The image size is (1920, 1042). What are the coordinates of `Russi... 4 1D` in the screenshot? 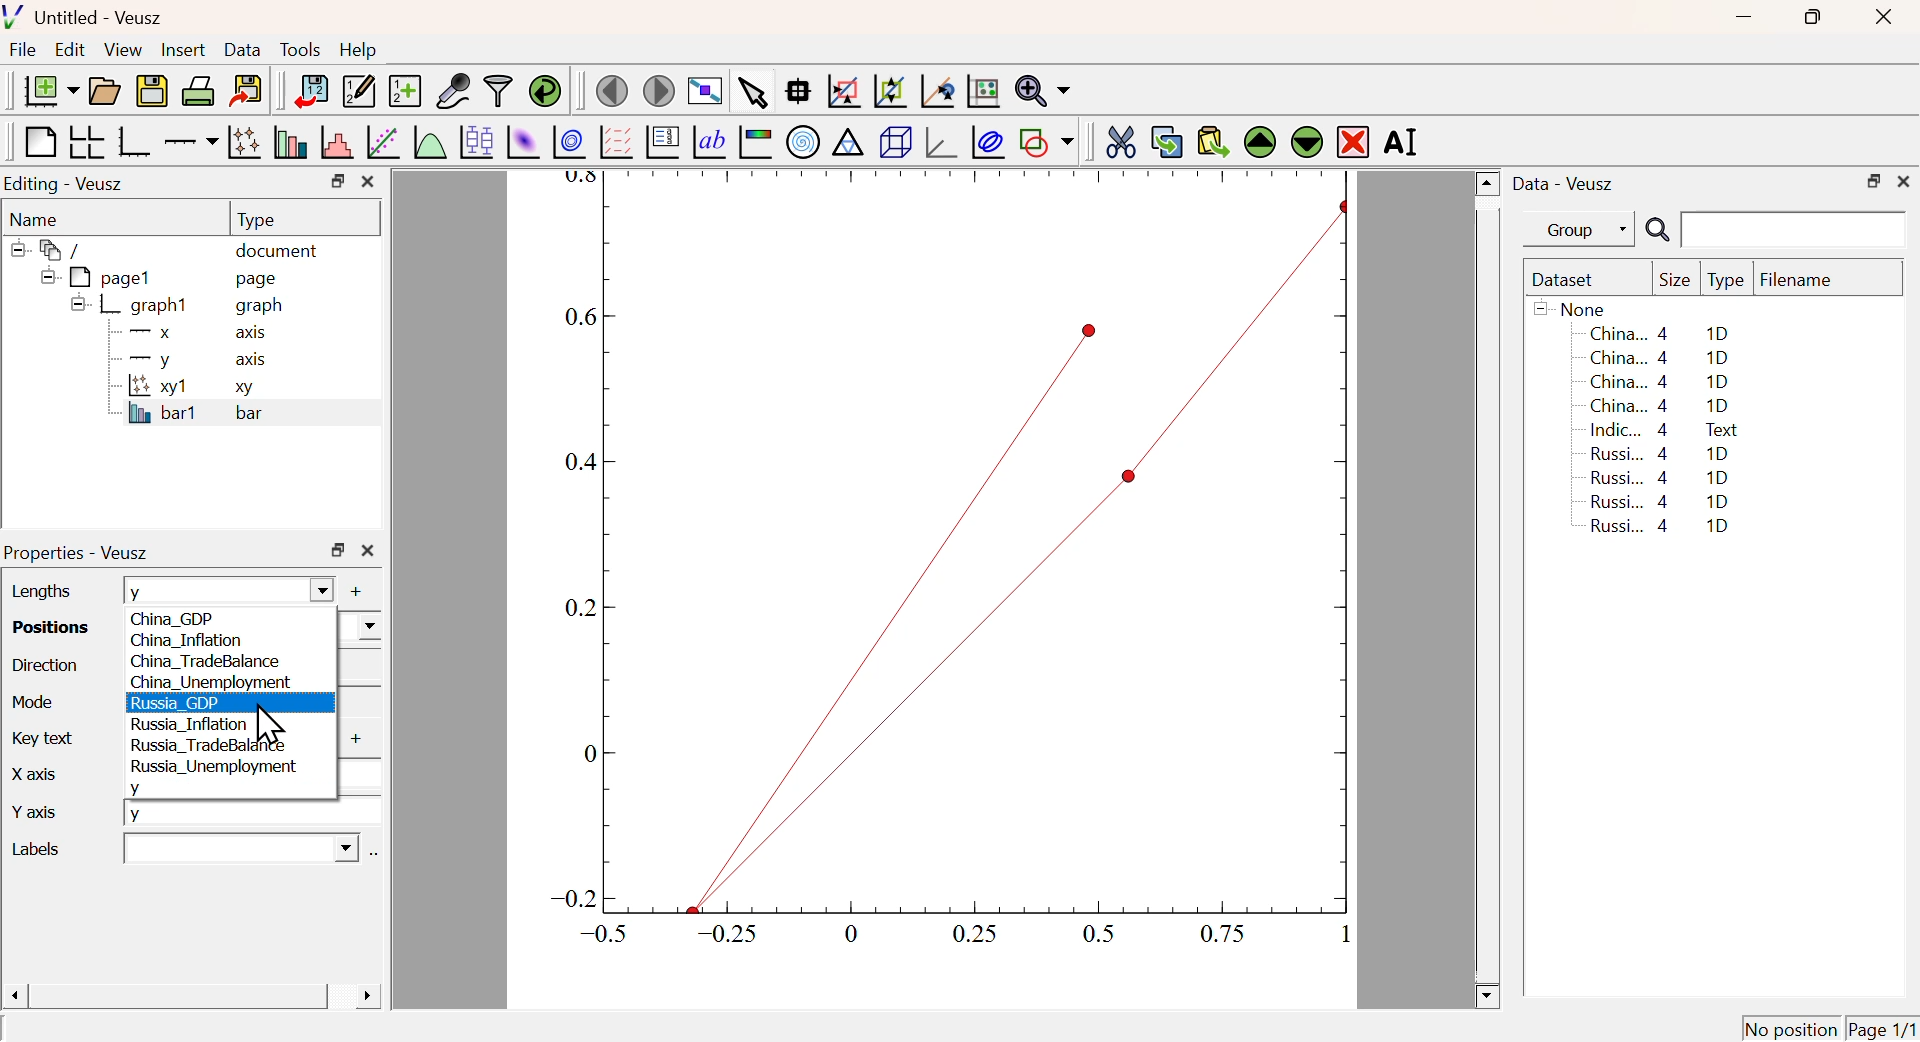 It's located at (1663, 453).